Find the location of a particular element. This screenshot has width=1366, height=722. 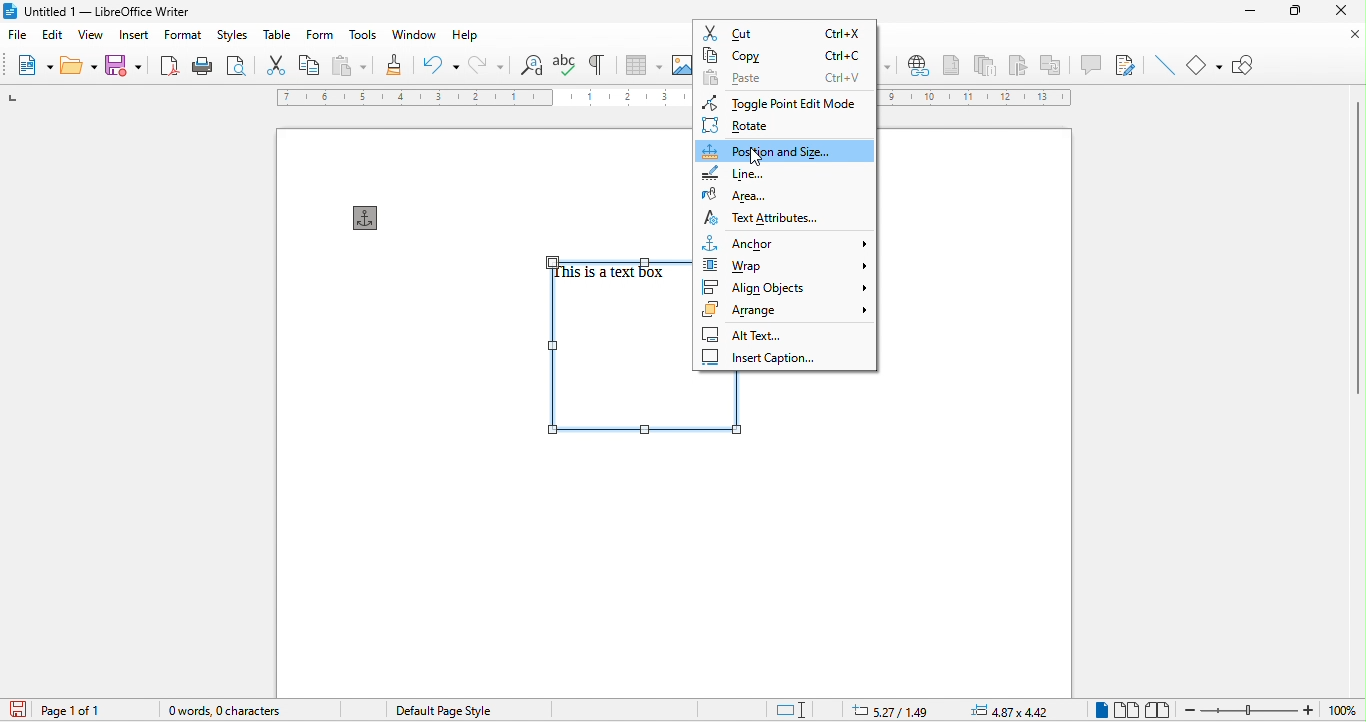

bookmark is located at coordinates (1021, 65).